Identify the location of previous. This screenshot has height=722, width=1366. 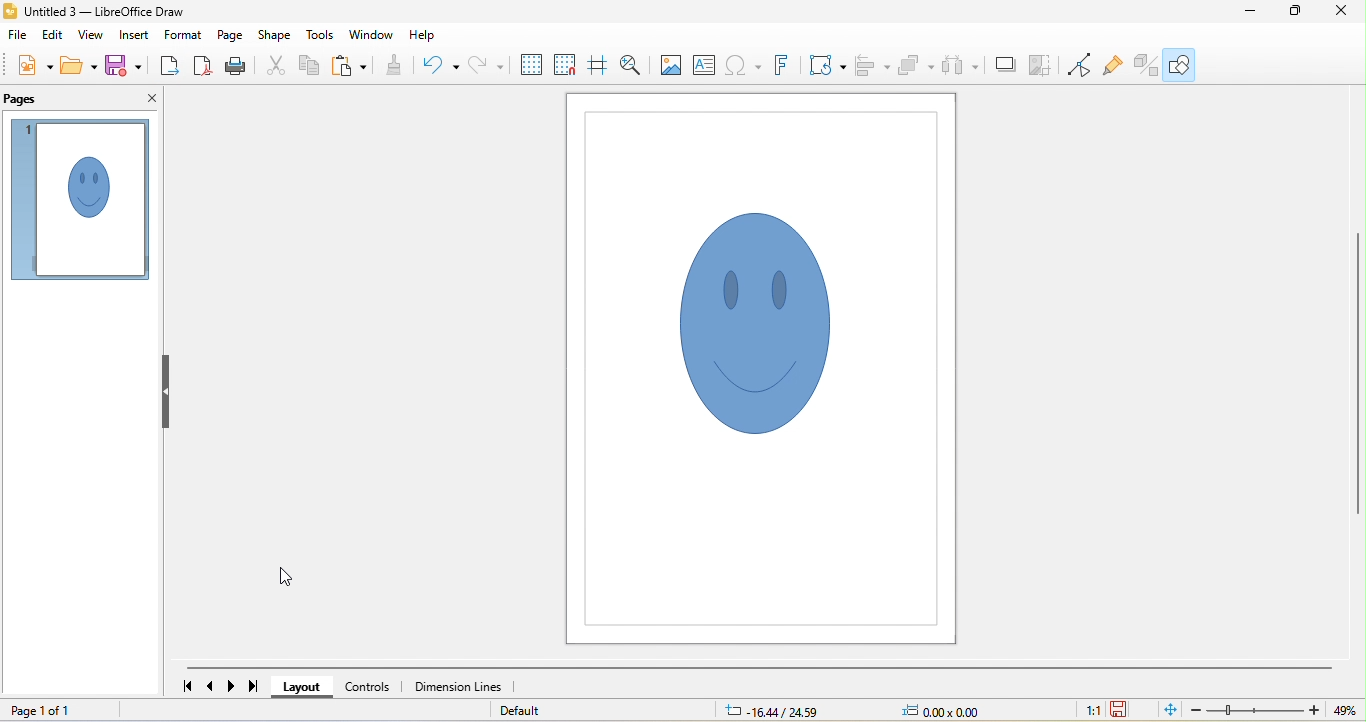
(210, 687).